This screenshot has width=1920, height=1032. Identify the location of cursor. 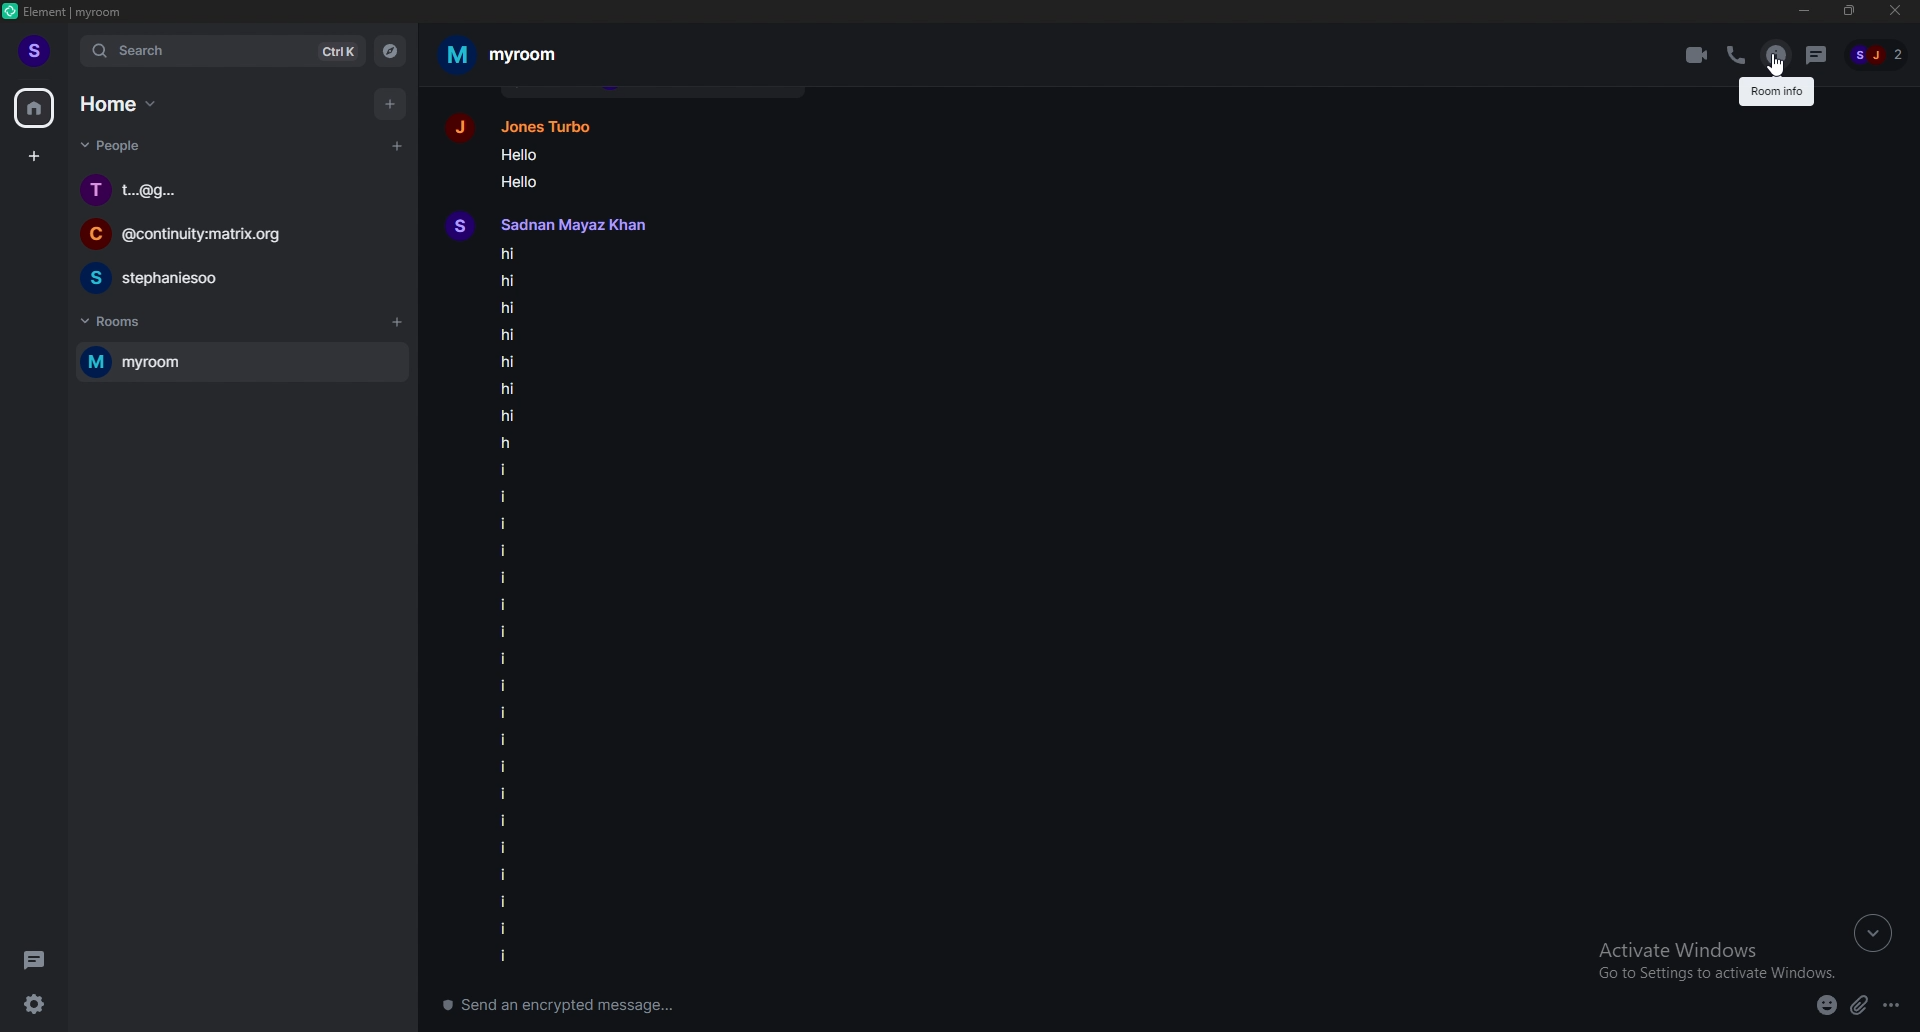
(1773, 66).